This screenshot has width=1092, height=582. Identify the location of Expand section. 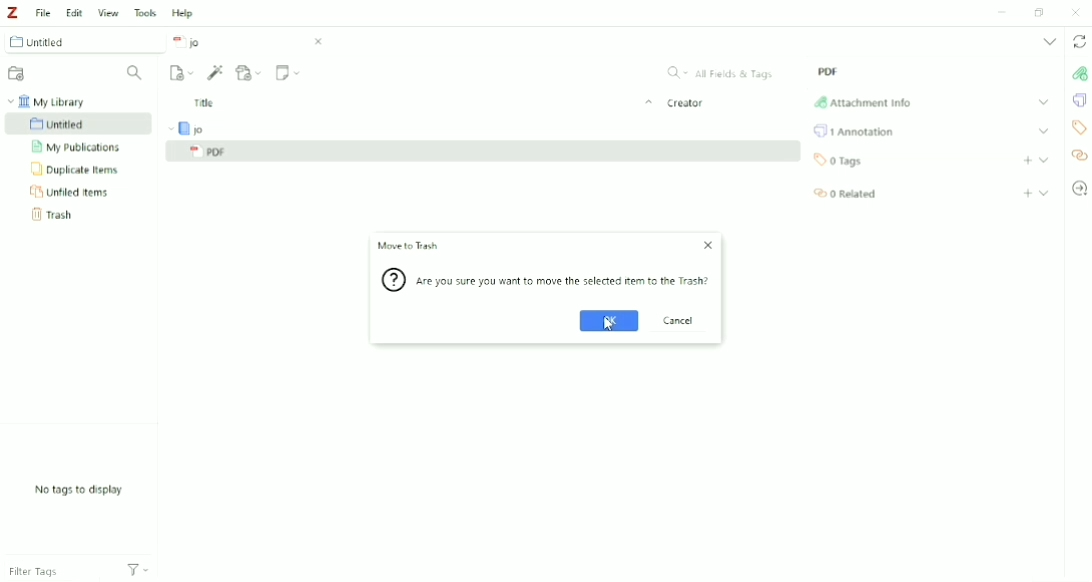
(1045, 159).